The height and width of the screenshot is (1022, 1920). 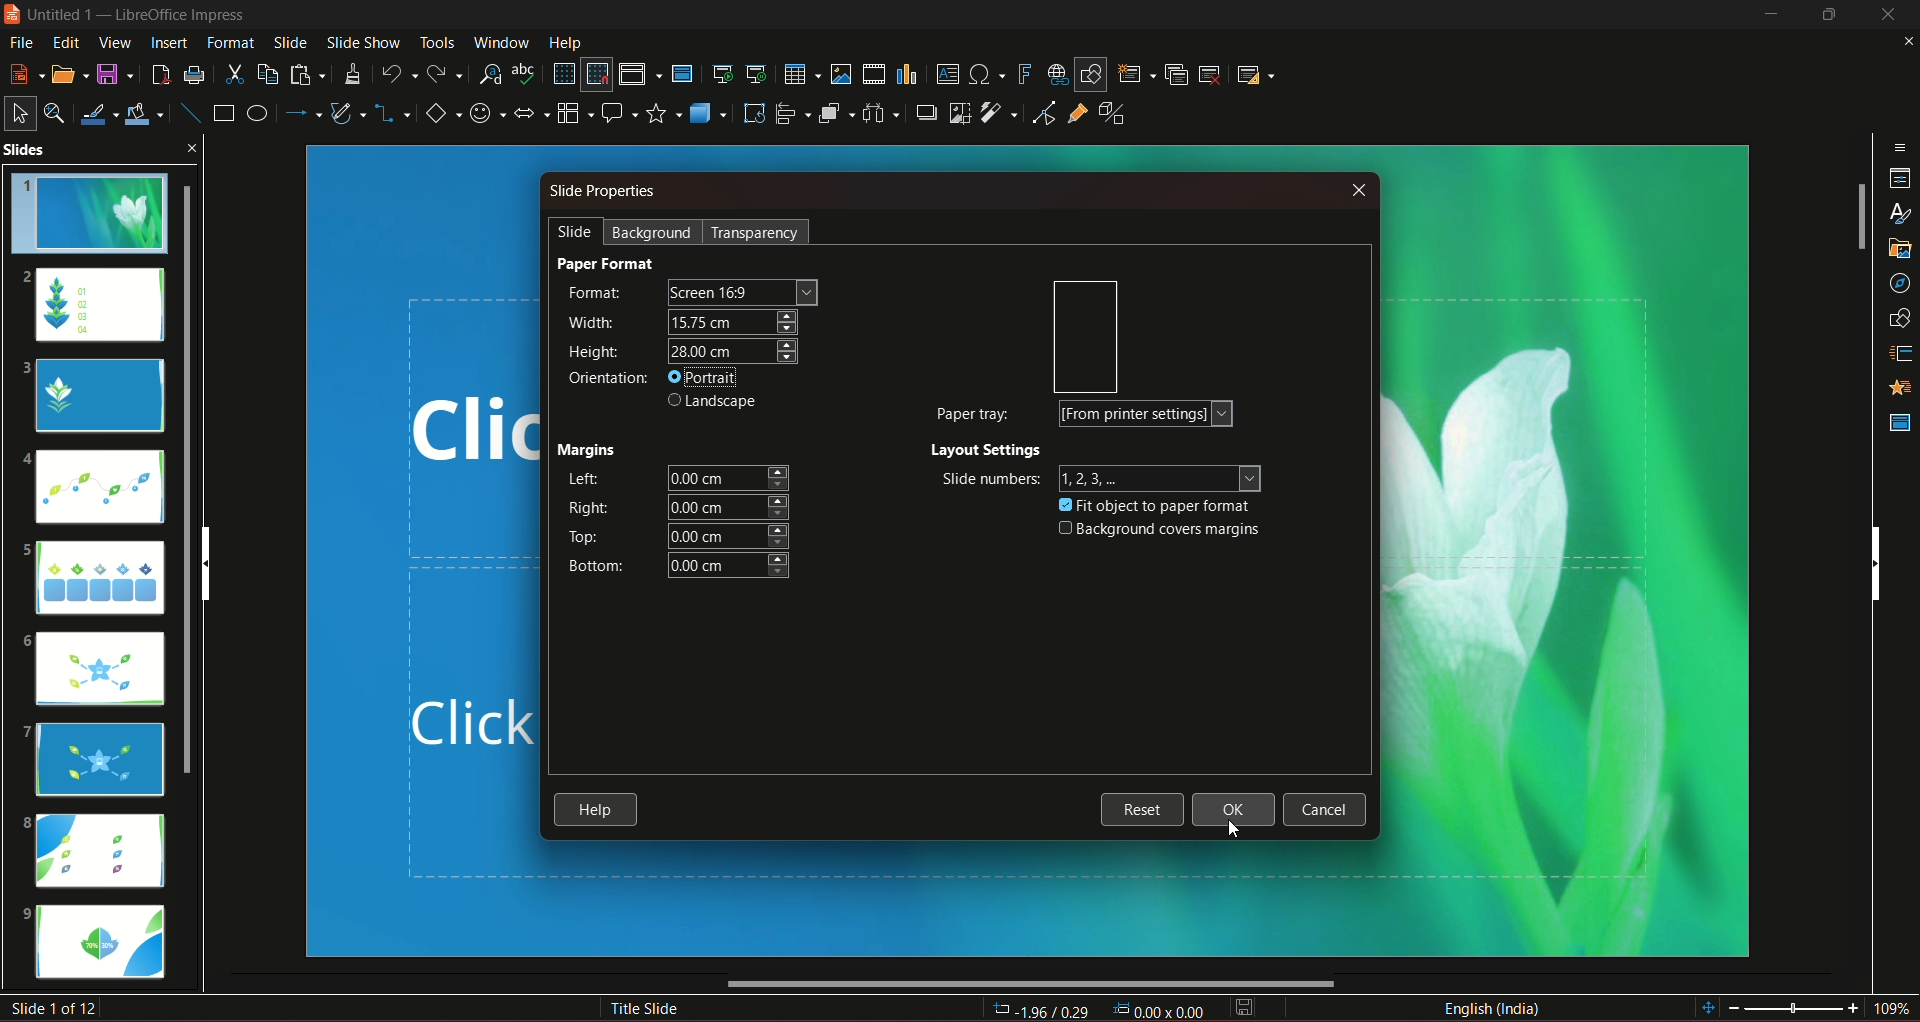 What do you see at coordinates (791, 114) in the screenshot?
I see `align objects` at bounding box center [791, 114].